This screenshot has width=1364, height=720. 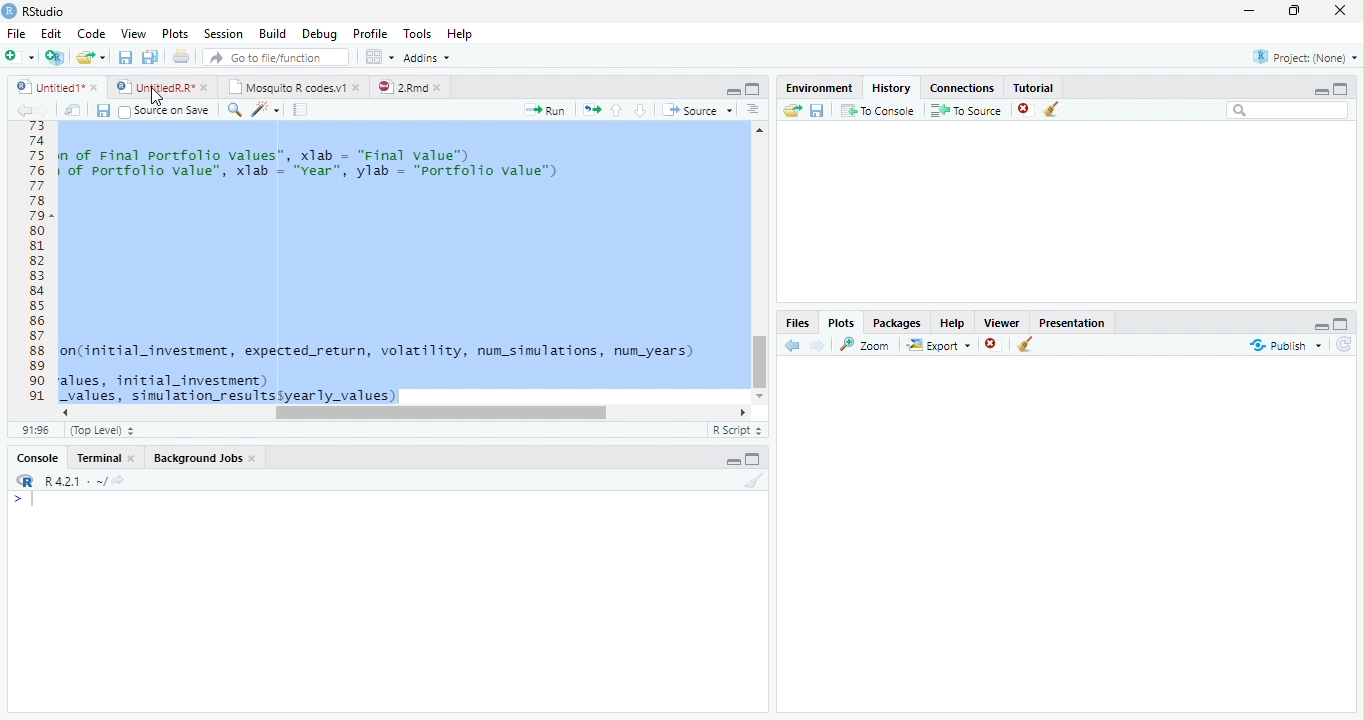 What do you see at coordinates (274, 57) in the screenshot?
I see `Go to file/function` at bounding box center [274, 57].